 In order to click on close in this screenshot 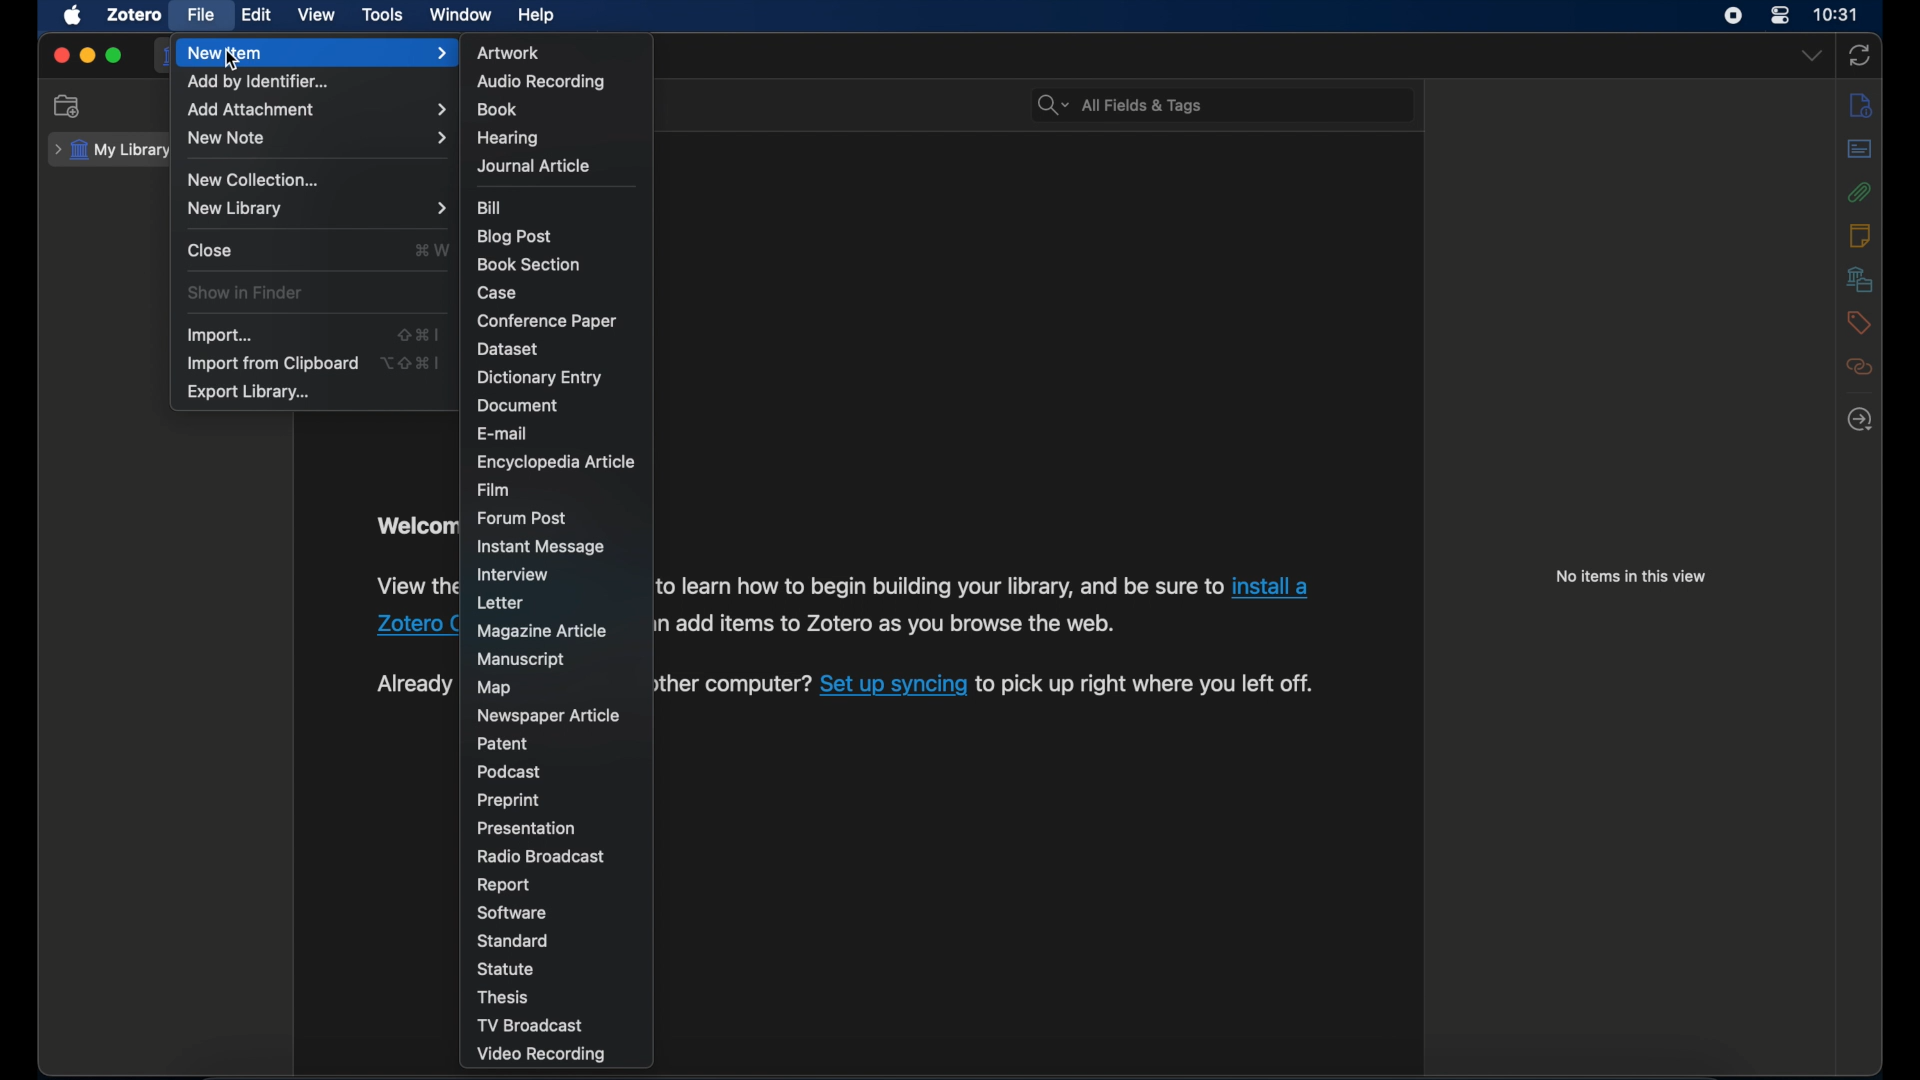, I will do `click(60, 56)`.